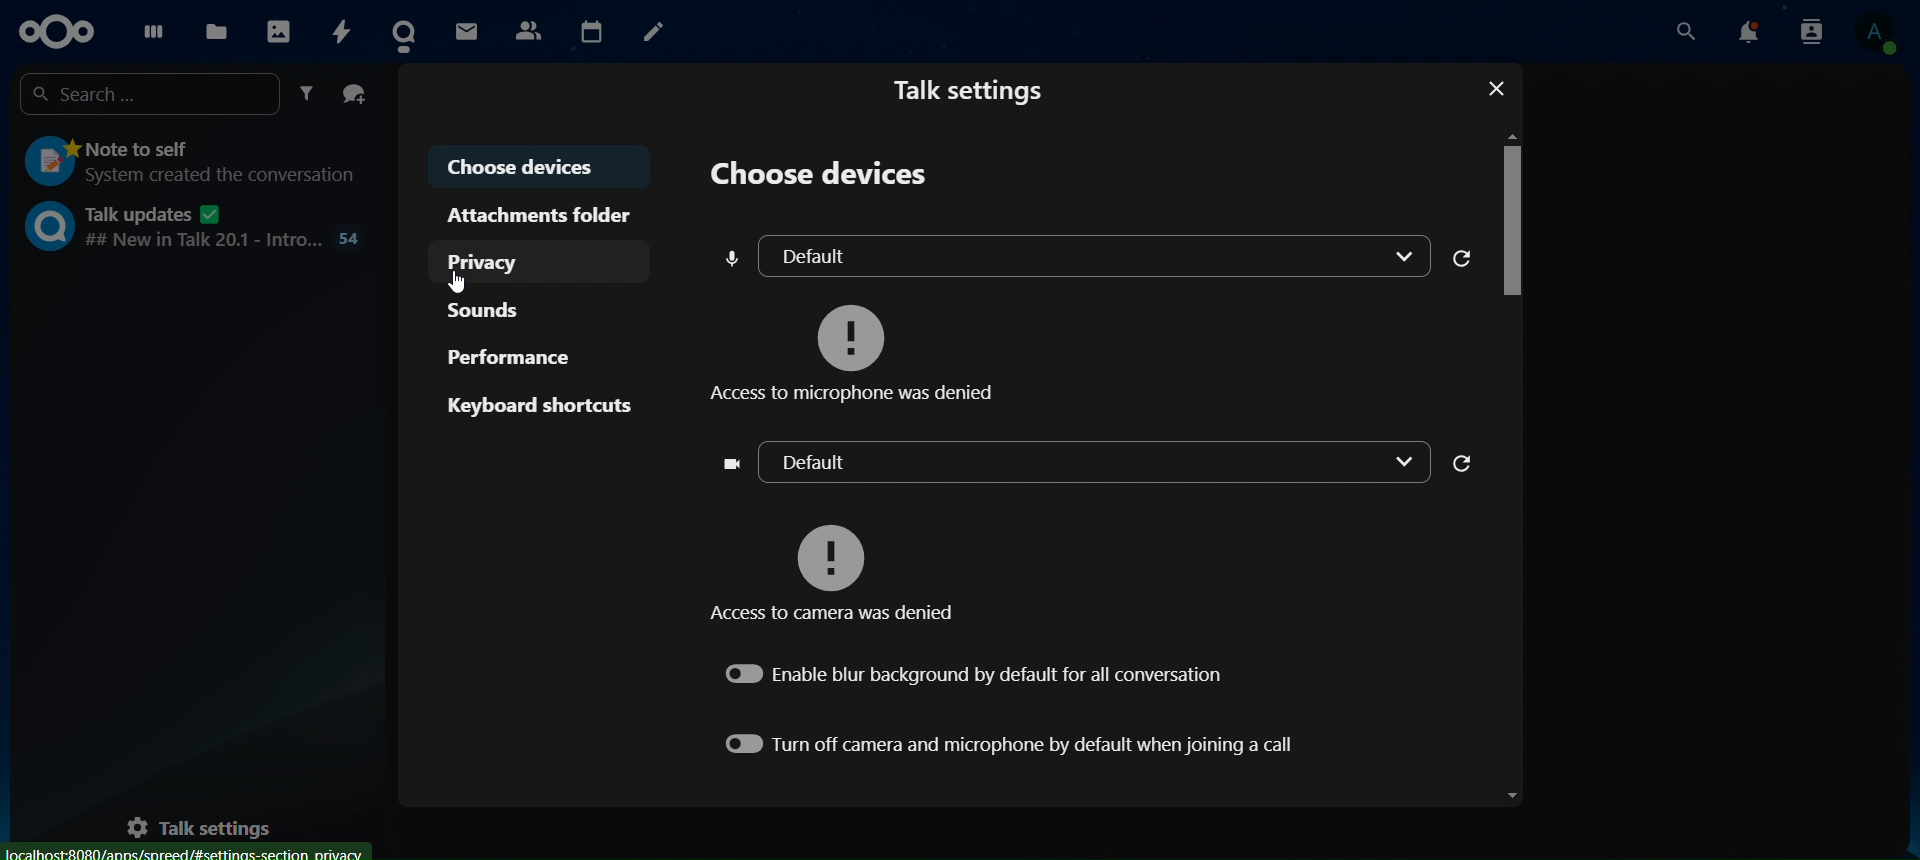 This screenshot has width=1920, height=860. What do you see at coordinates (535, 213) in the screenshot?
I see `attachments folder` at bounding box center [535, 213].